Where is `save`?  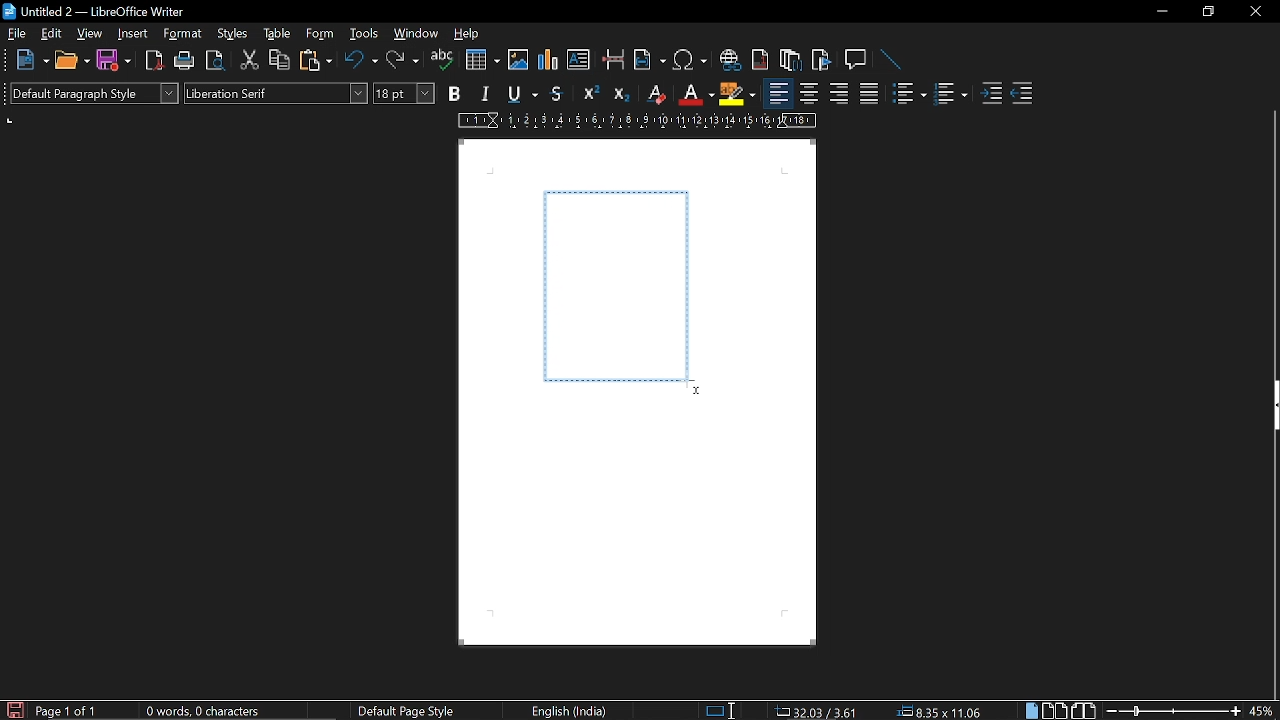 save is located at coordinates (112, 60).